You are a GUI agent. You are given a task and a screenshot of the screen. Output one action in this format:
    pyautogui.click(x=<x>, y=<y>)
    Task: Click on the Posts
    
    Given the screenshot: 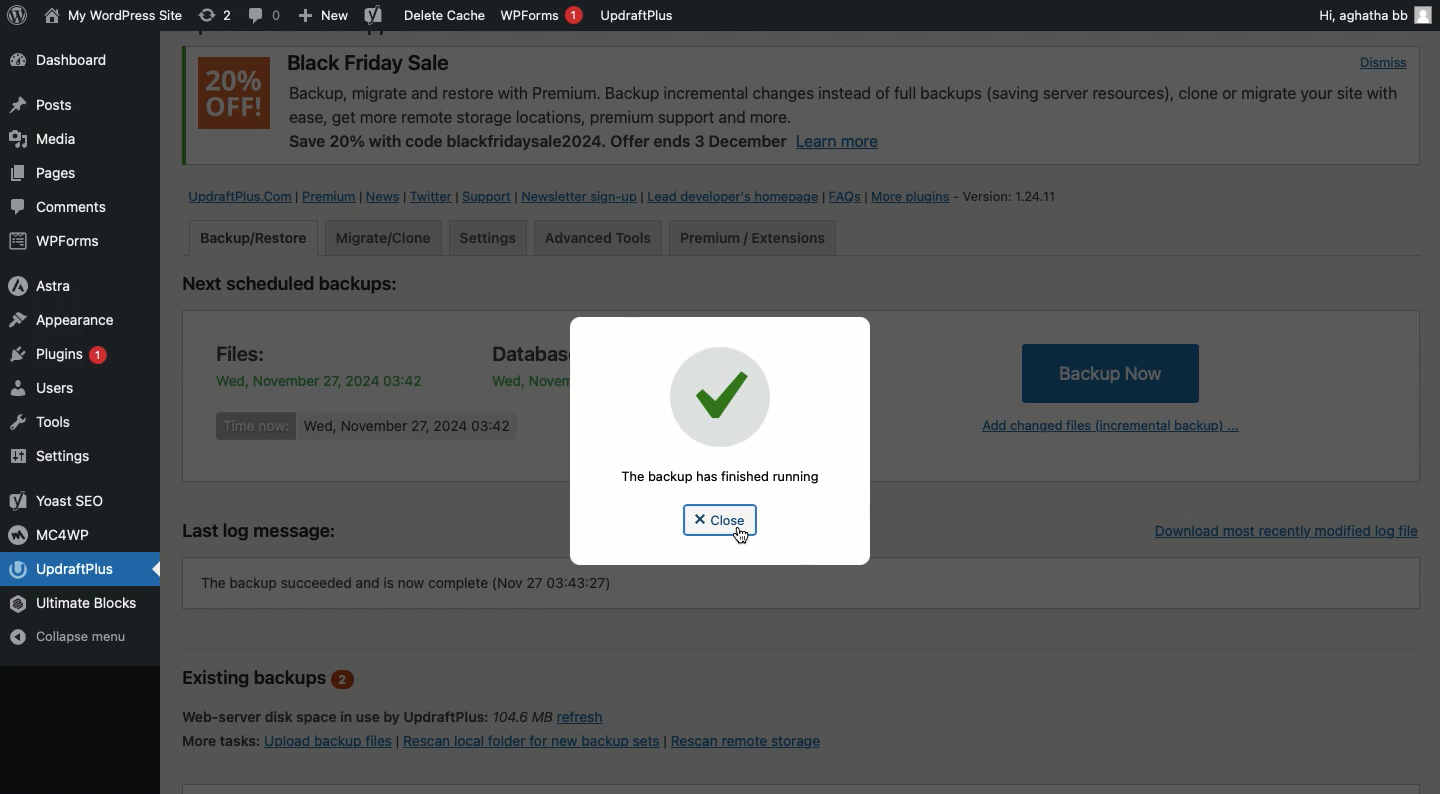 What is the action you would take?
    pyautogui.click(x=40, y=105)
    